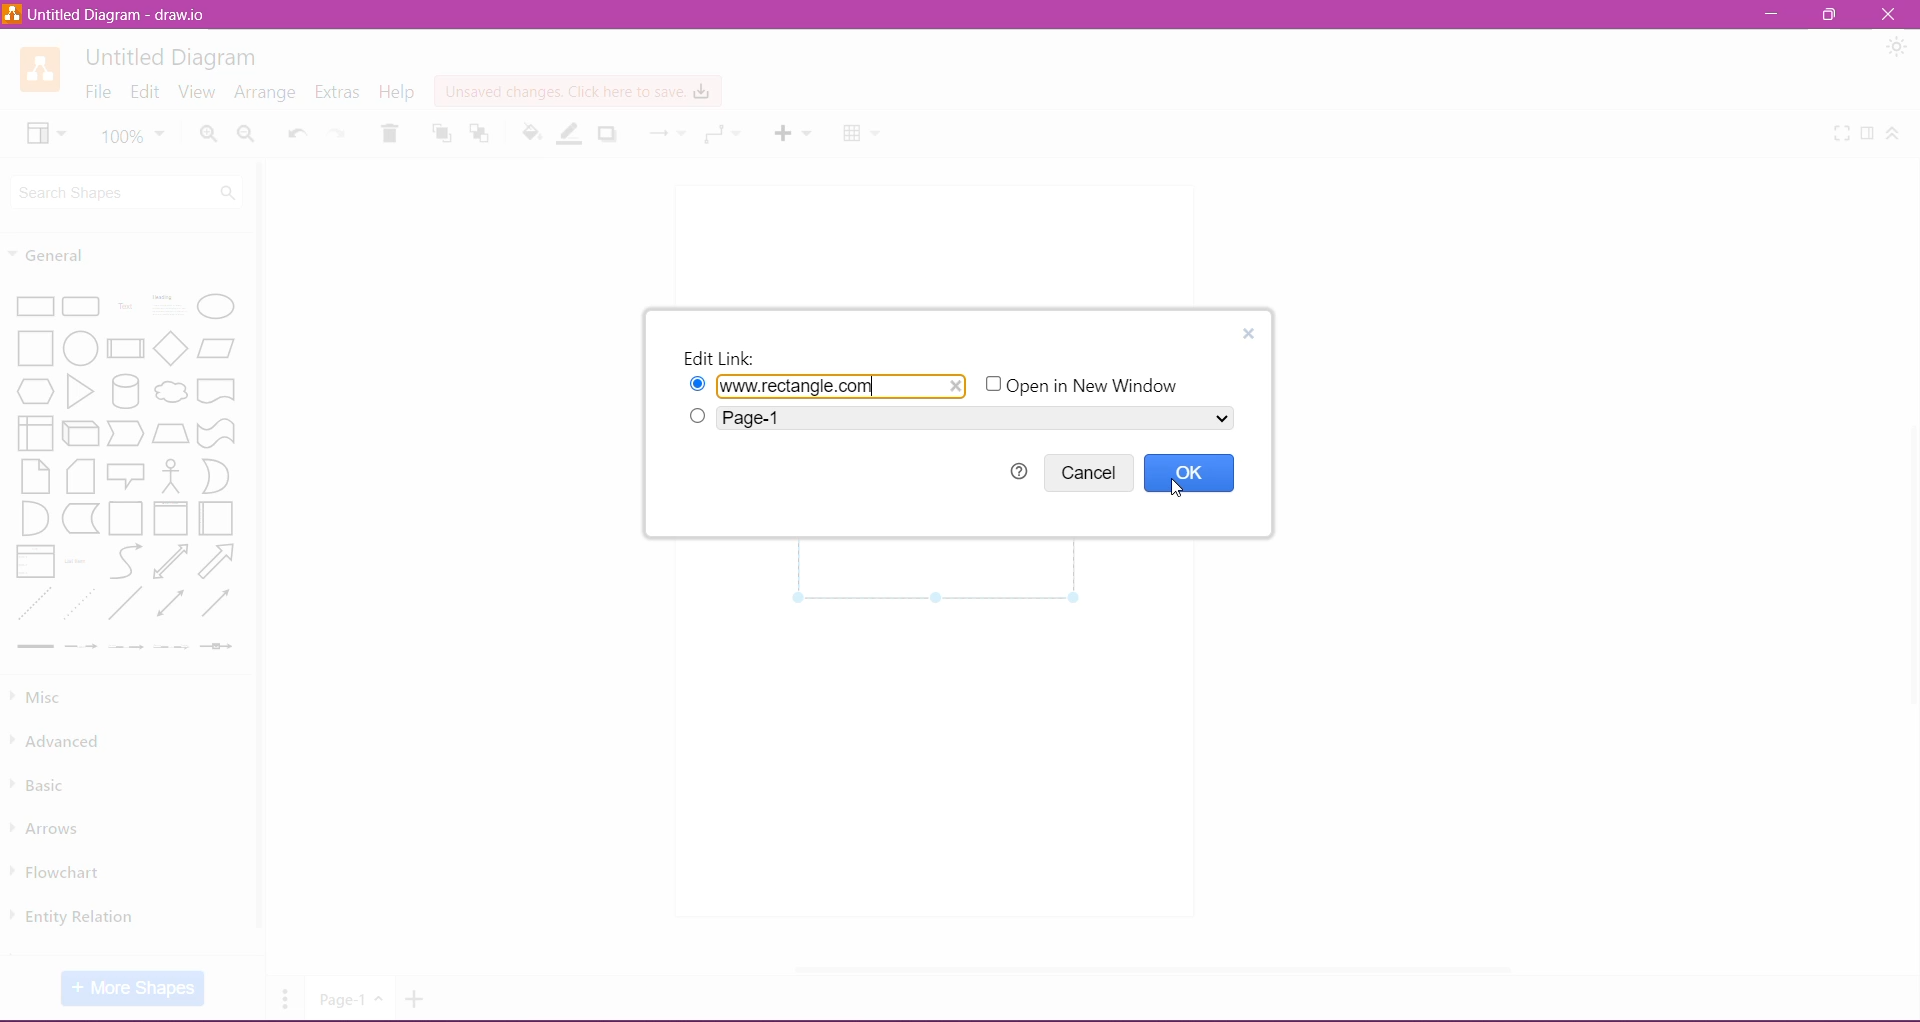  I want to click on Arrange, so click(265, 93).